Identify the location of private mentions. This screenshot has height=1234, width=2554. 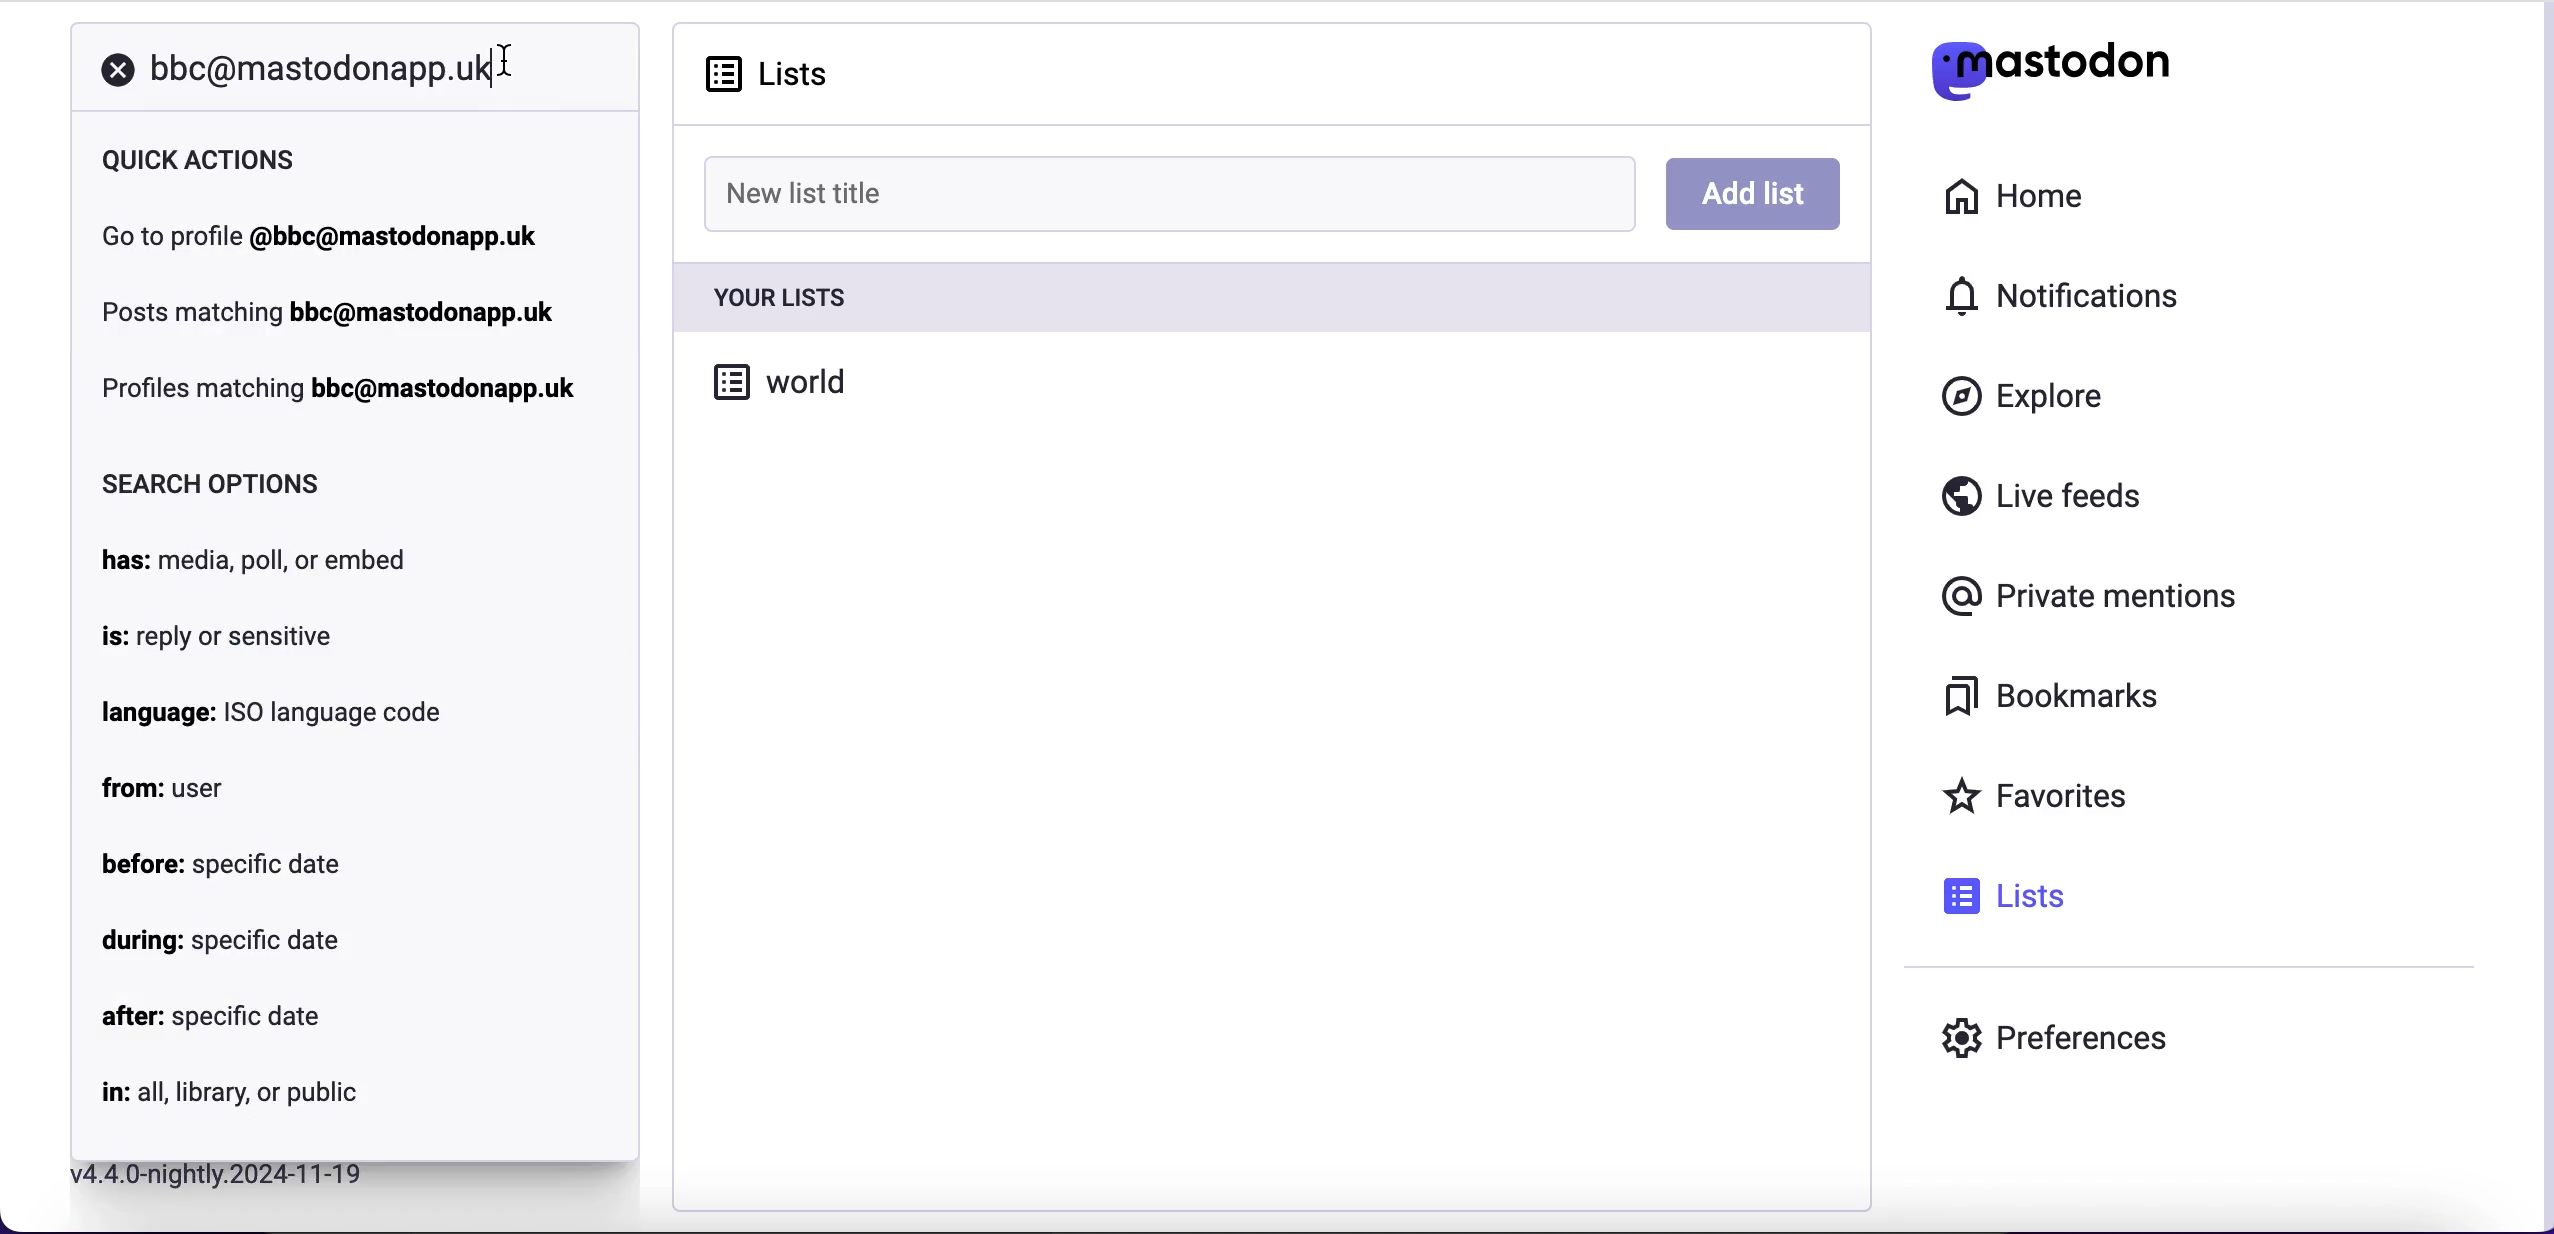
(2096, 591).